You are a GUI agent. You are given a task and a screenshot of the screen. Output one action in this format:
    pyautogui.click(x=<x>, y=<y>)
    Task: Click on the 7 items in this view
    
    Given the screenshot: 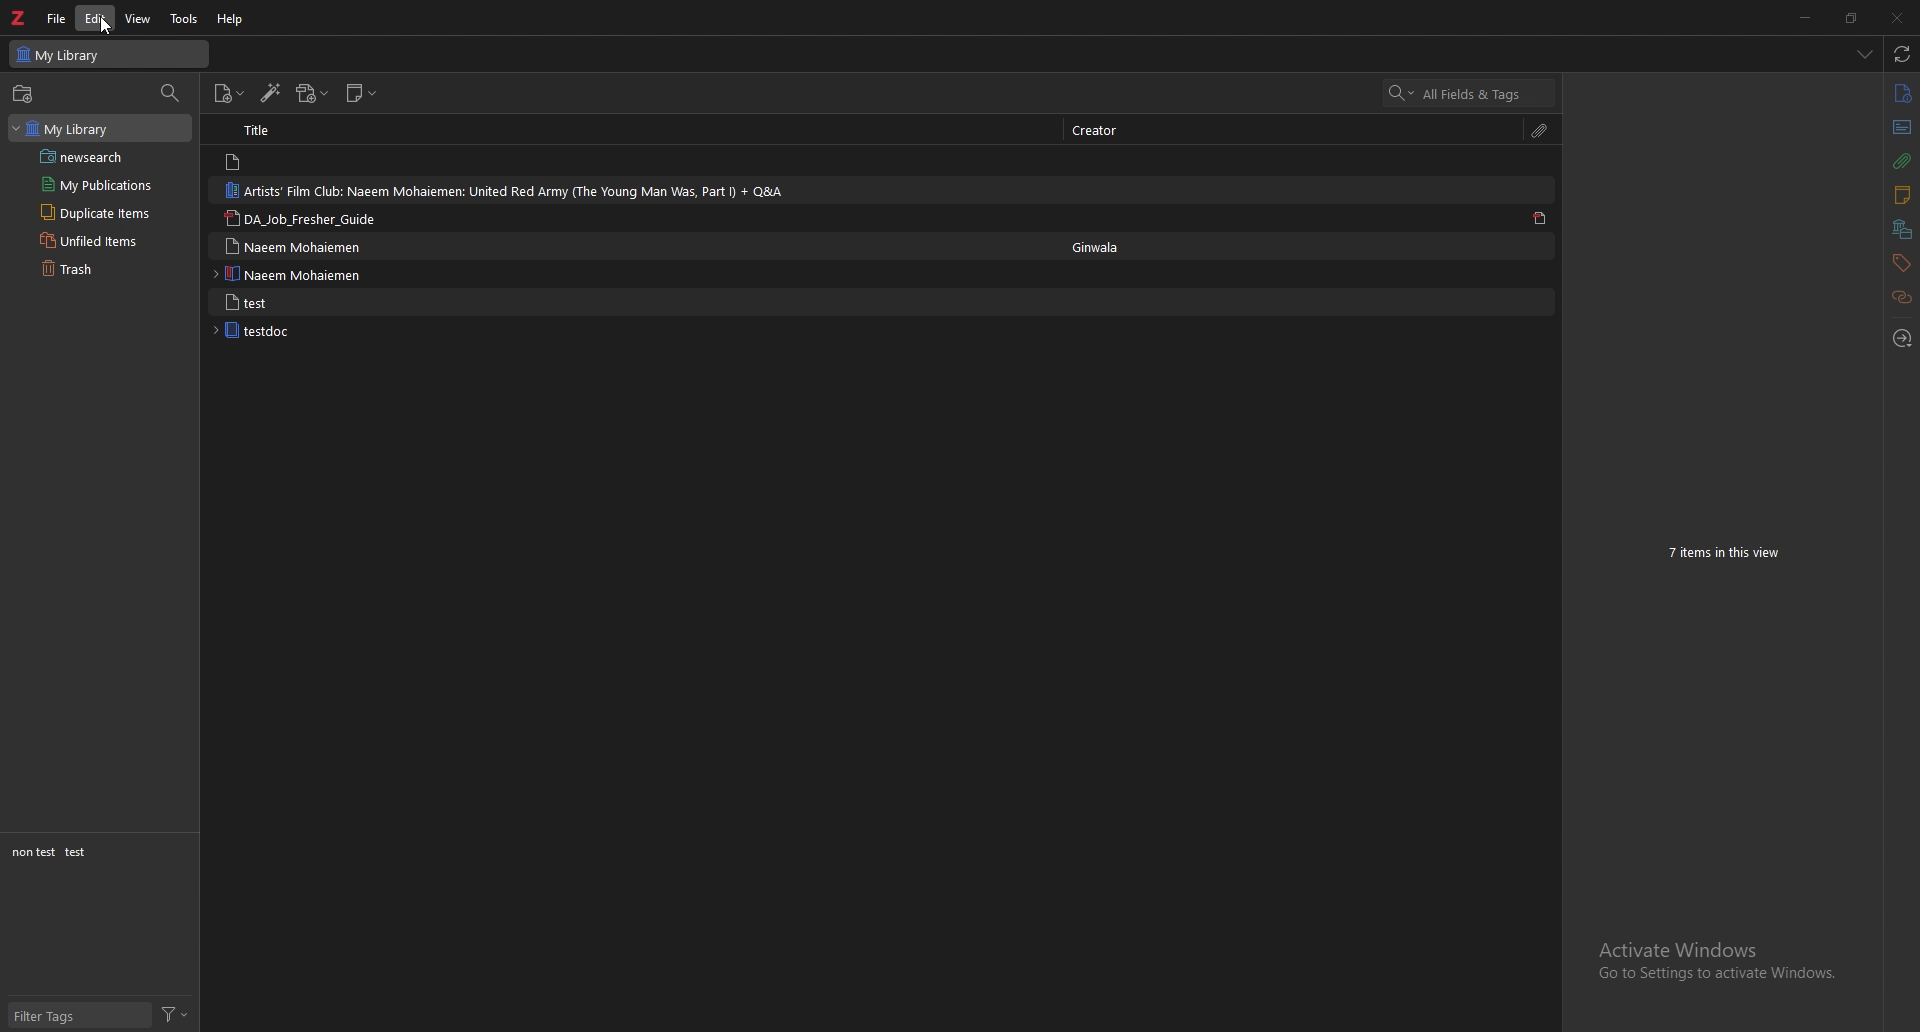 What is the action you would take?
    pyautogui.click(x=1732, y=553)
    